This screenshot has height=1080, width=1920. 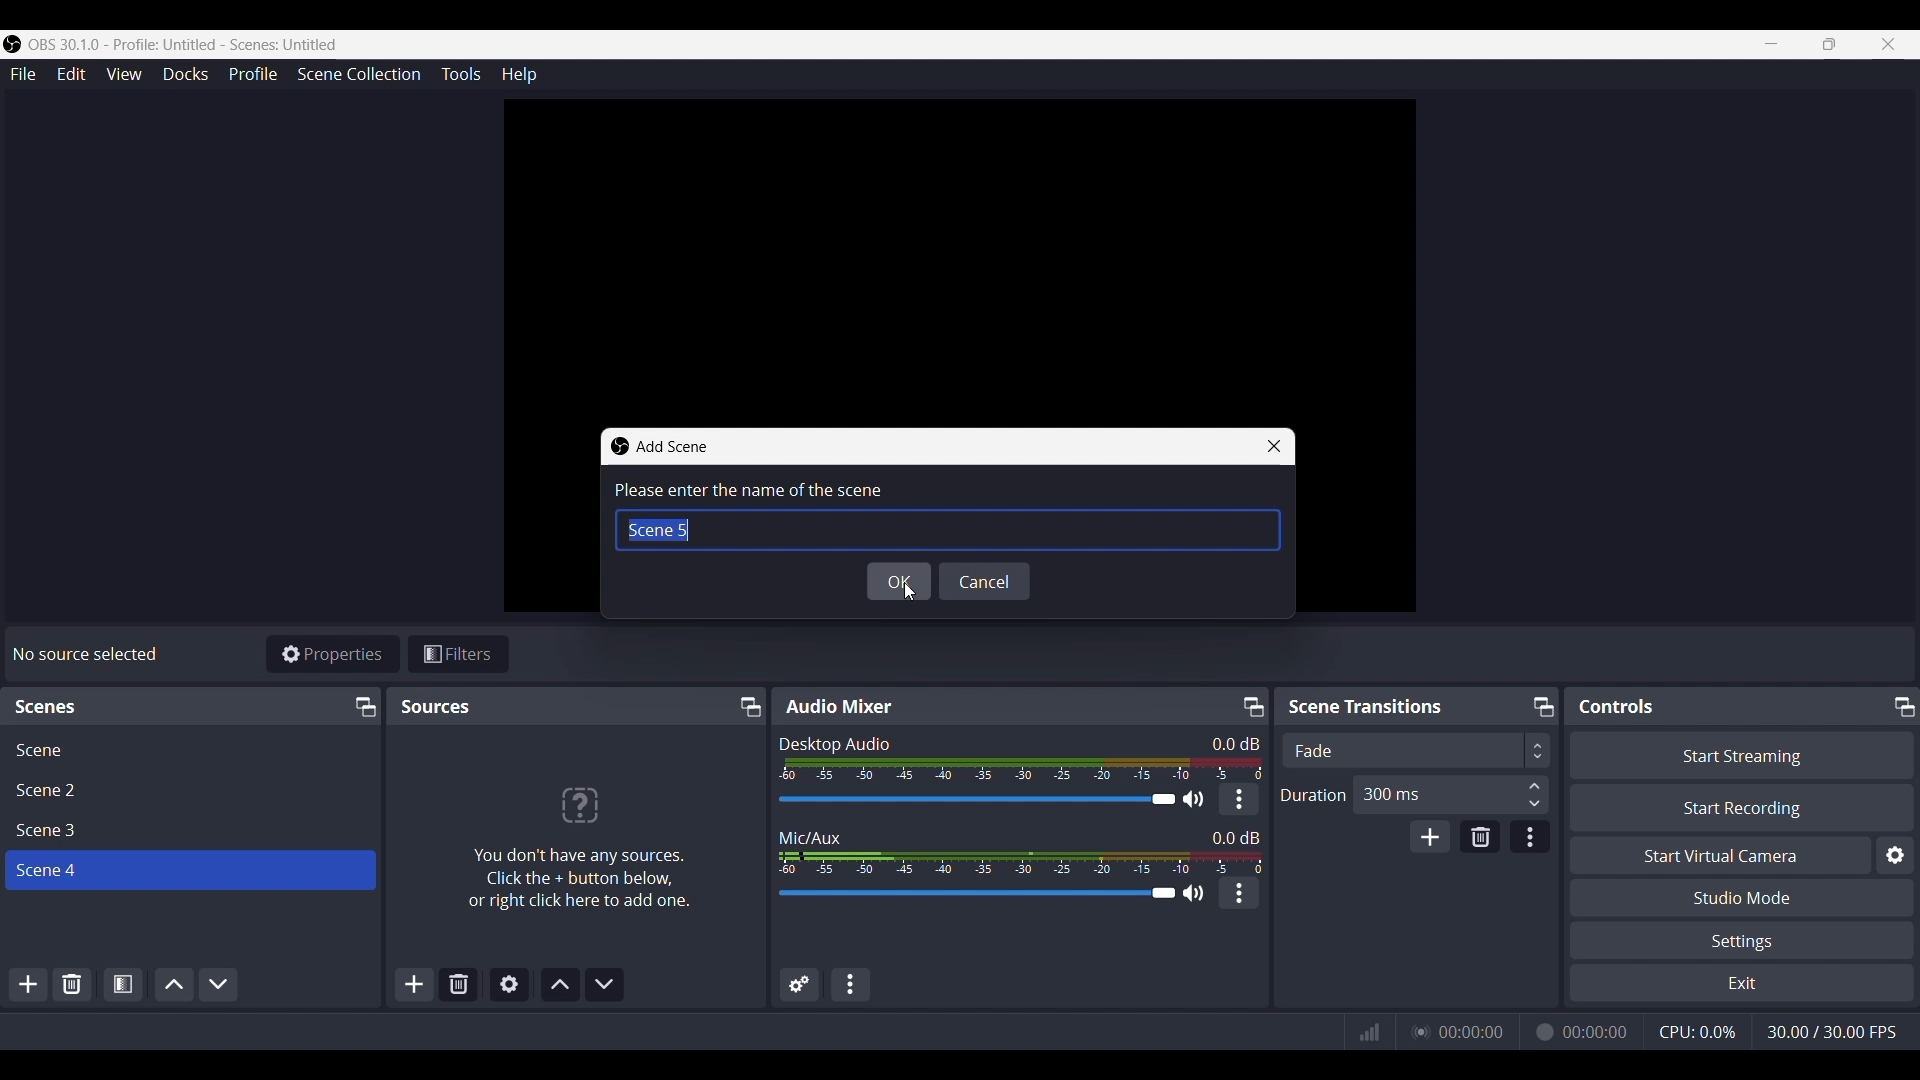 I want to click on Advanced audio properties, so click(x=800, y=983).